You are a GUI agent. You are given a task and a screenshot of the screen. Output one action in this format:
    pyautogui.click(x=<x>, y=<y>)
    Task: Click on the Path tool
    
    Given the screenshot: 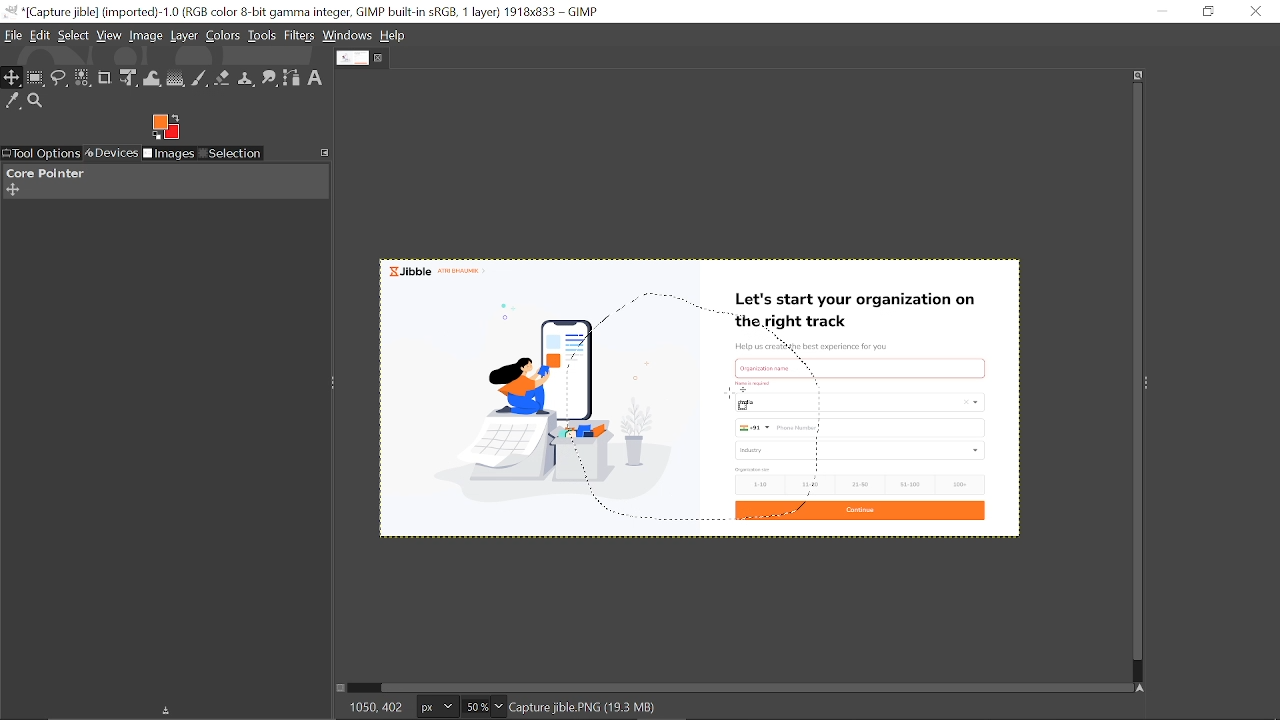 What is the action you would take?
    pyautogui.click(x=292, y=79)
    